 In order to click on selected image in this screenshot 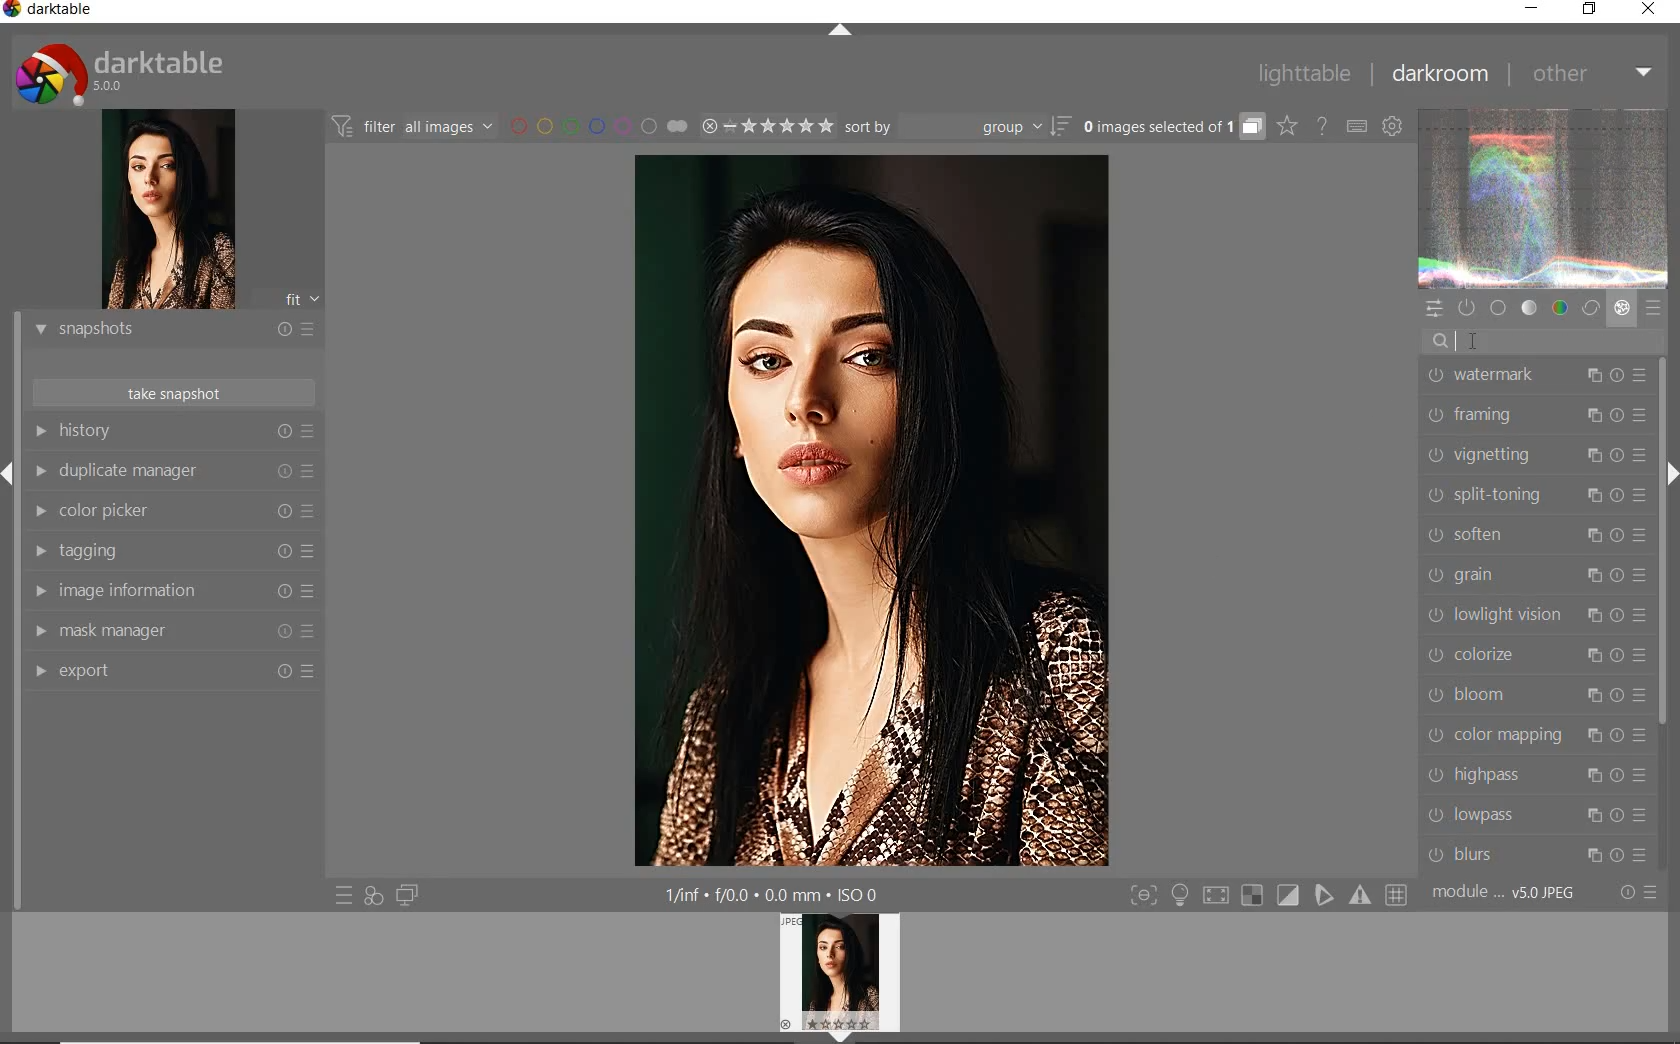, I will do `click(868, 514)`.